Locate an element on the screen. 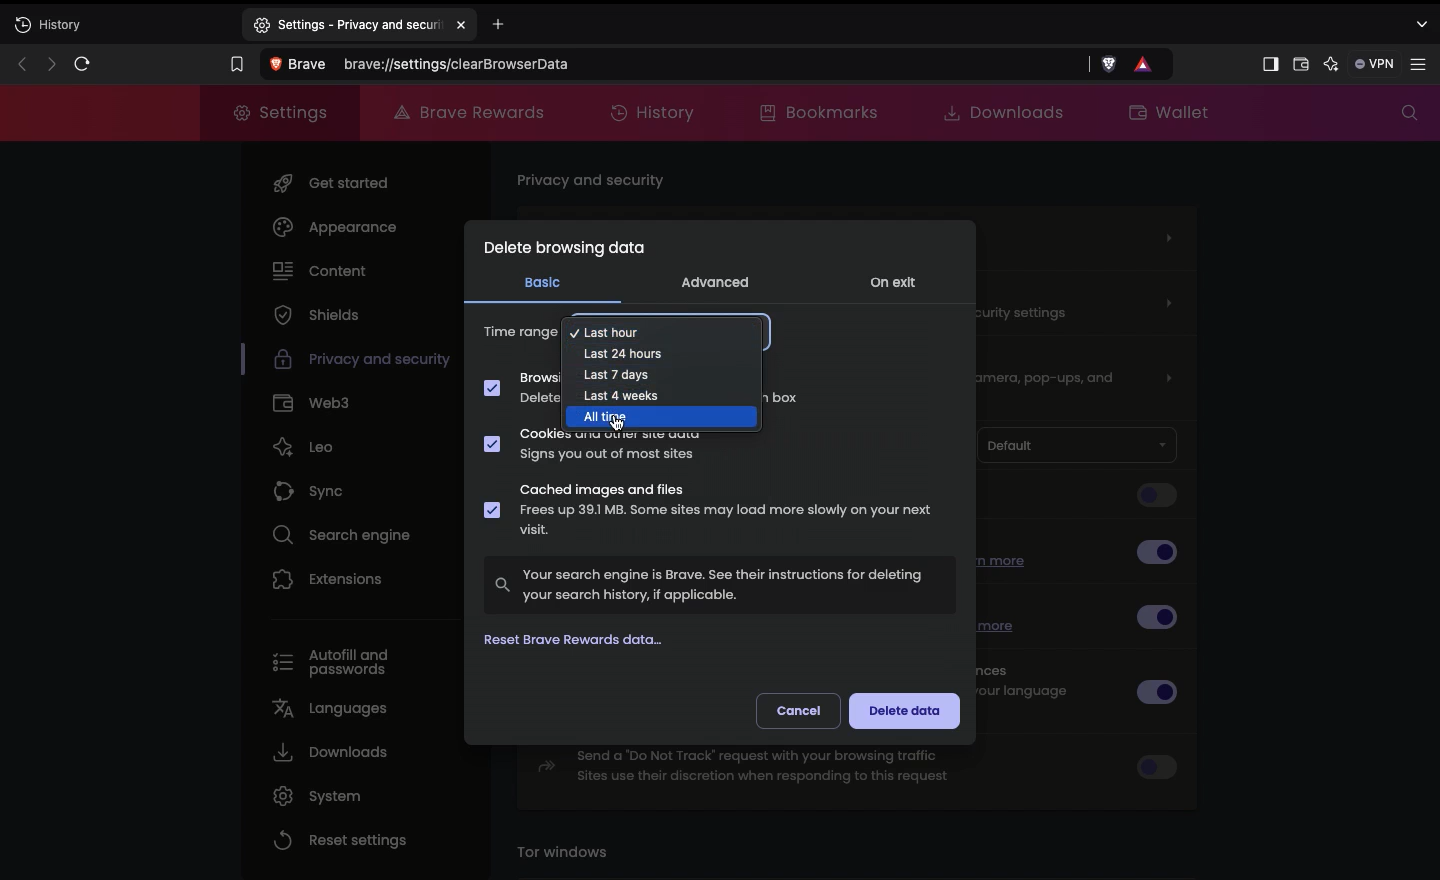  Advanced is located at coordinates (715, 281).